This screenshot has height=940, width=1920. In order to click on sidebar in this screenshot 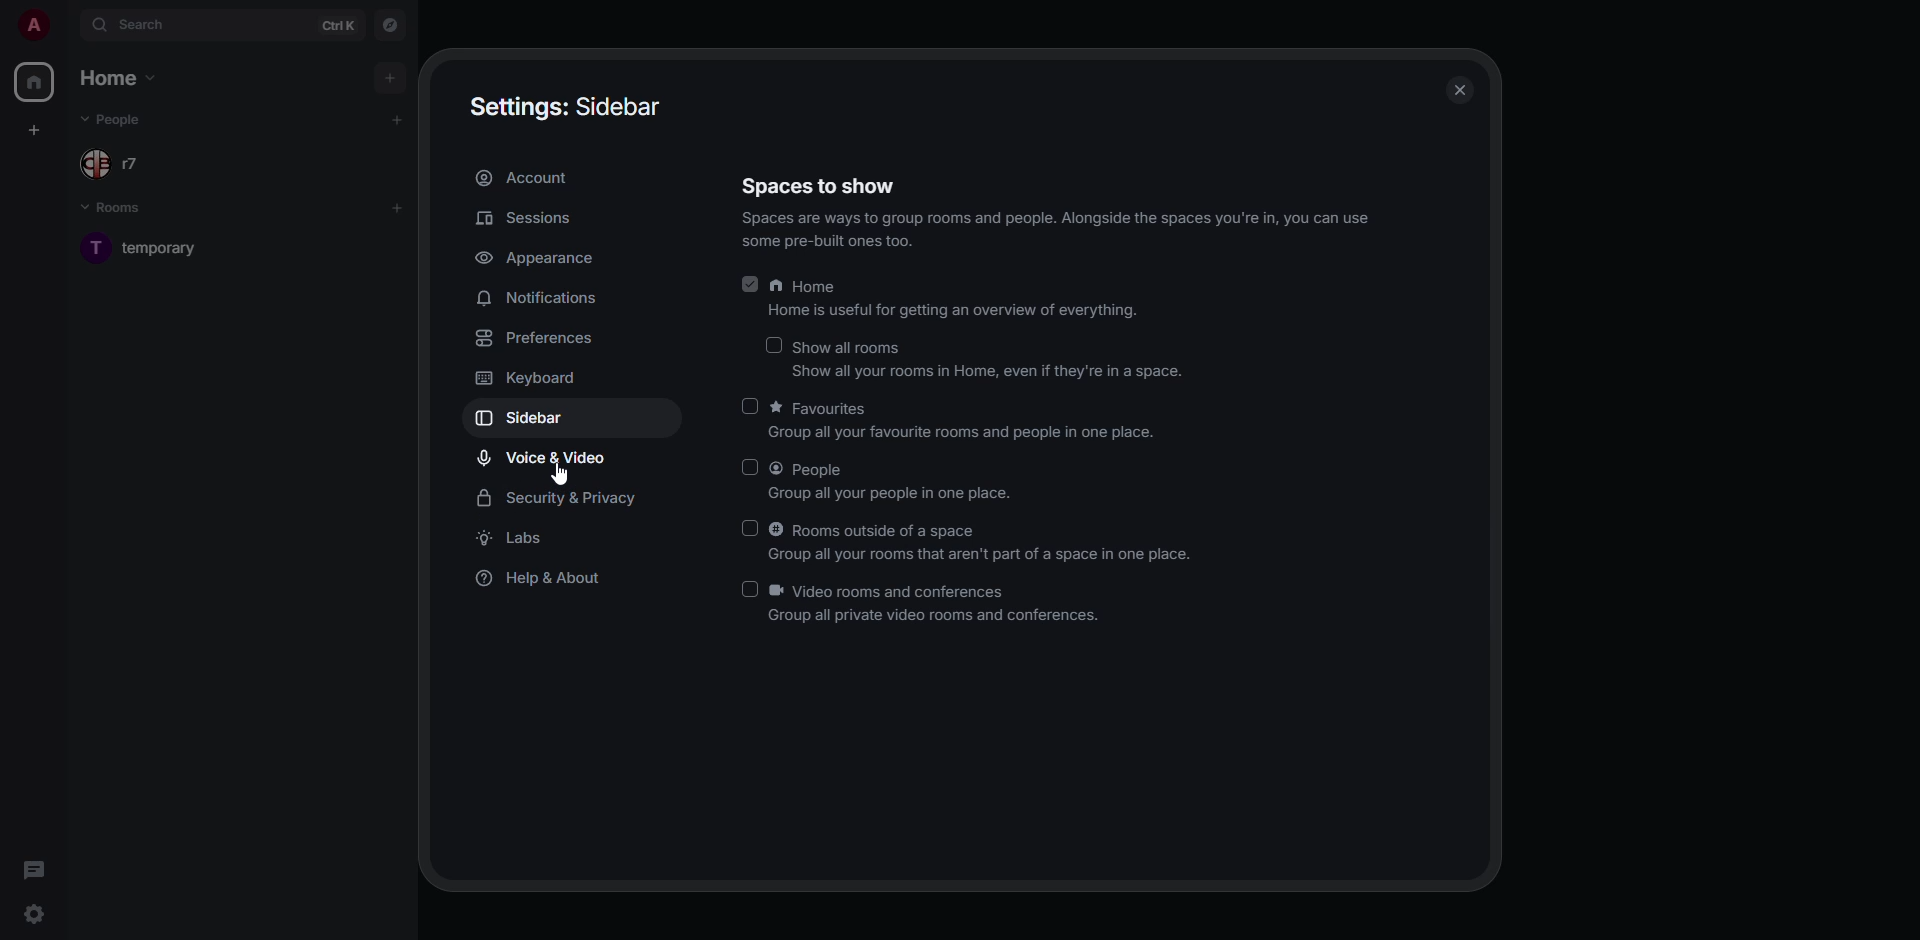, I will do `click(523, 419)`.